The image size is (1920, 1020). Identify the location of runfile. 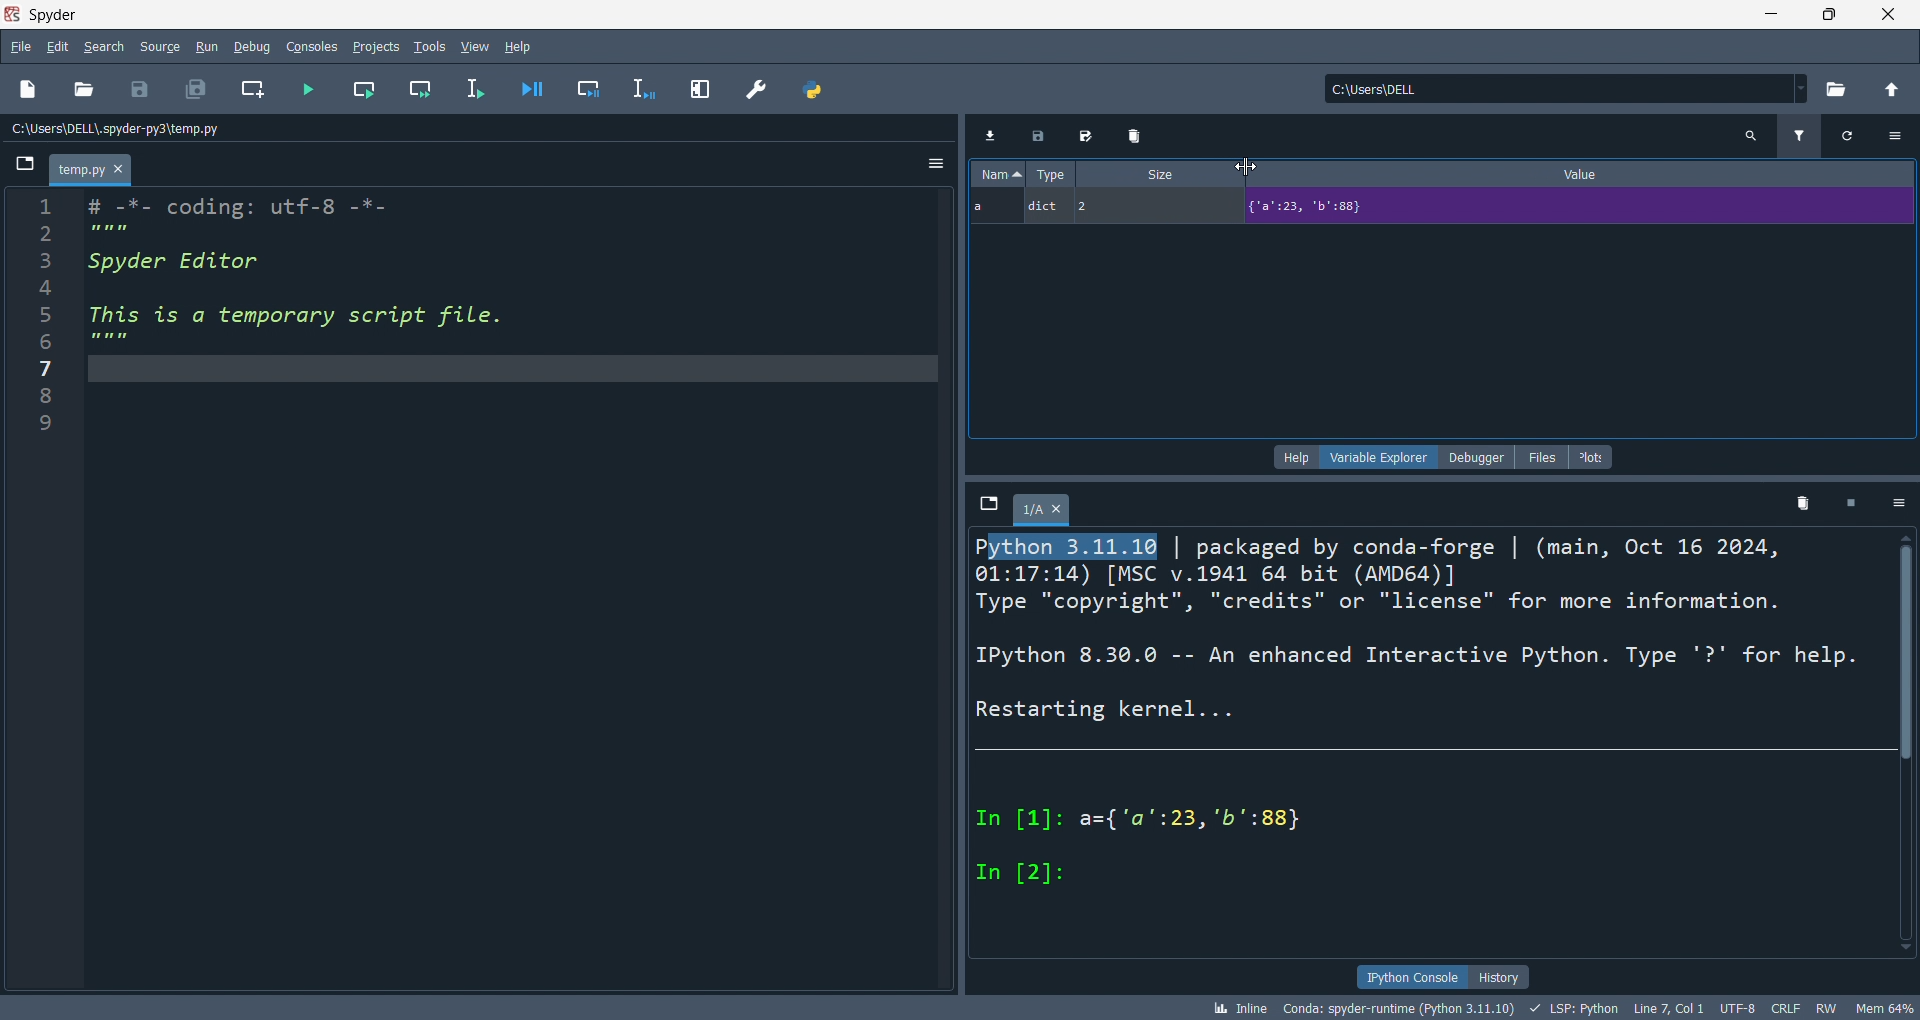
(300, 89).